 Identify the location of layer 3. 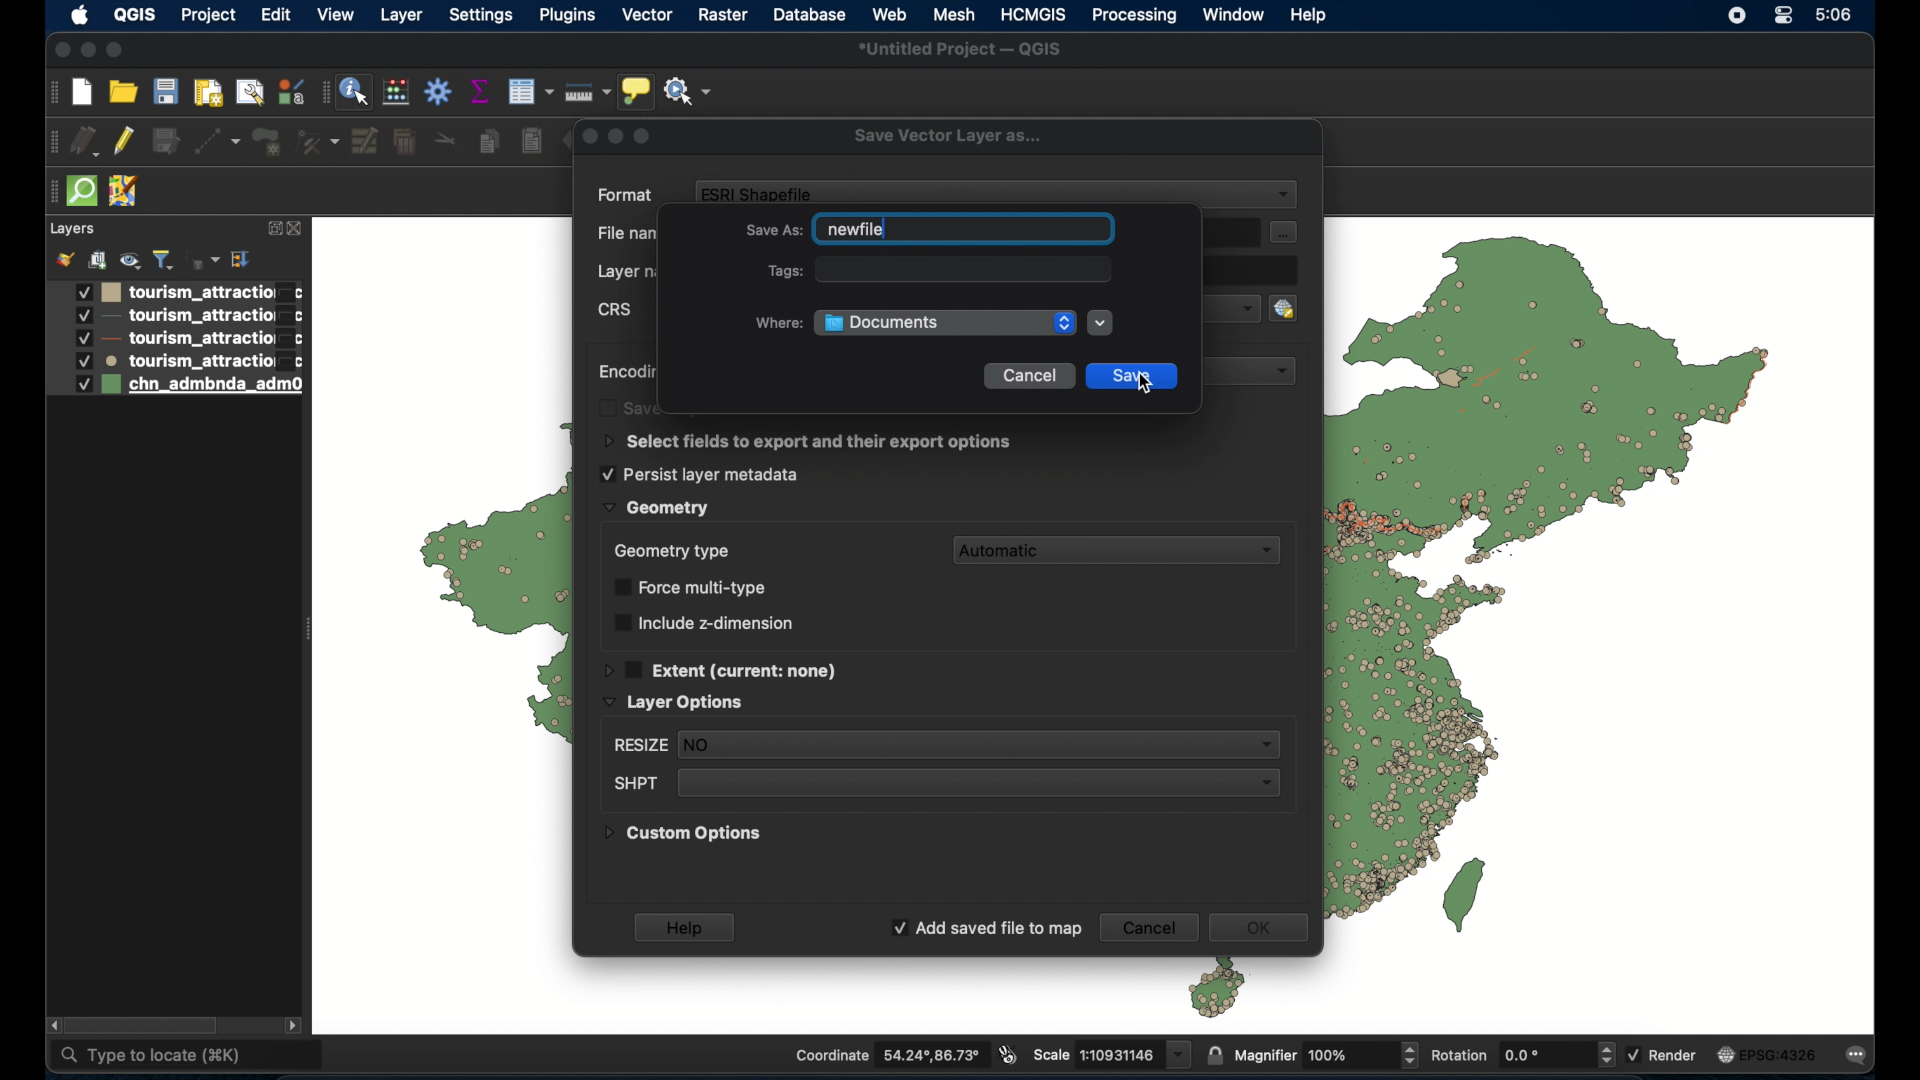
(173, 339).